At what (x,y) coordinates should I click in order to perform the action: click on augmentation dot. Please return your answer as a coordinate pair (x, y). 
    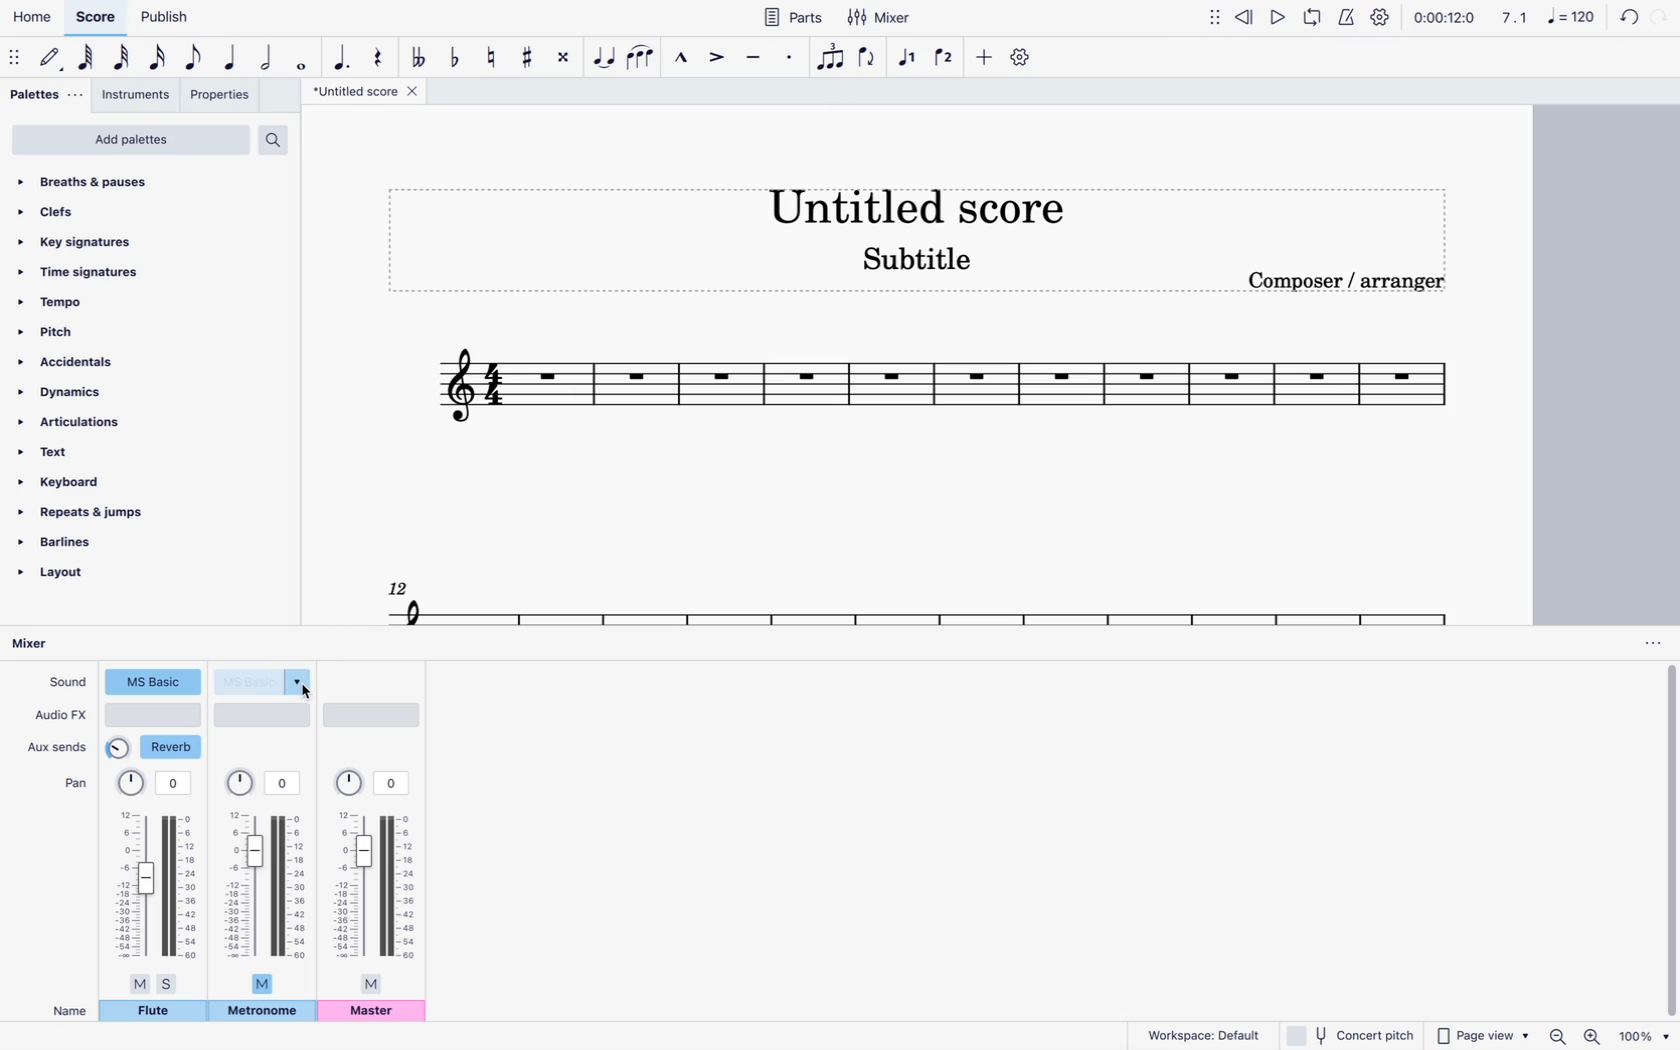
    Looking at the image, I should click on (340, 52).